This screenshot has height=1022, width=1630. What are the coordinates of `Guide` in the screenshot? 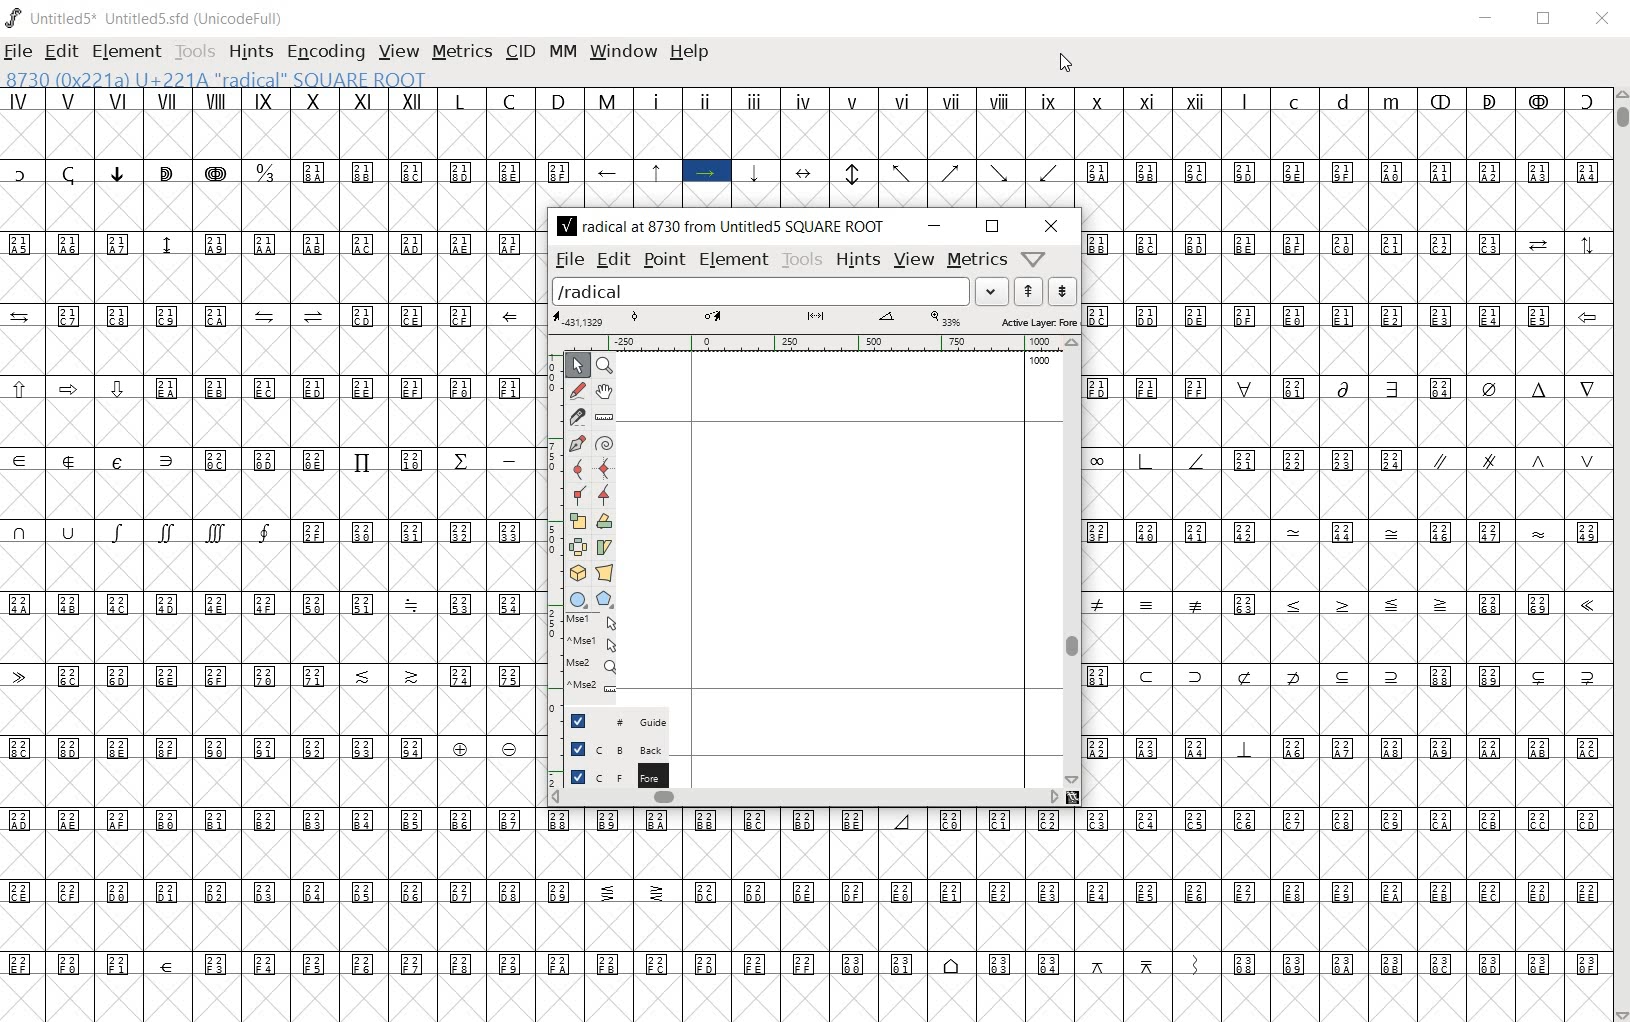 It's located at (608, 720).